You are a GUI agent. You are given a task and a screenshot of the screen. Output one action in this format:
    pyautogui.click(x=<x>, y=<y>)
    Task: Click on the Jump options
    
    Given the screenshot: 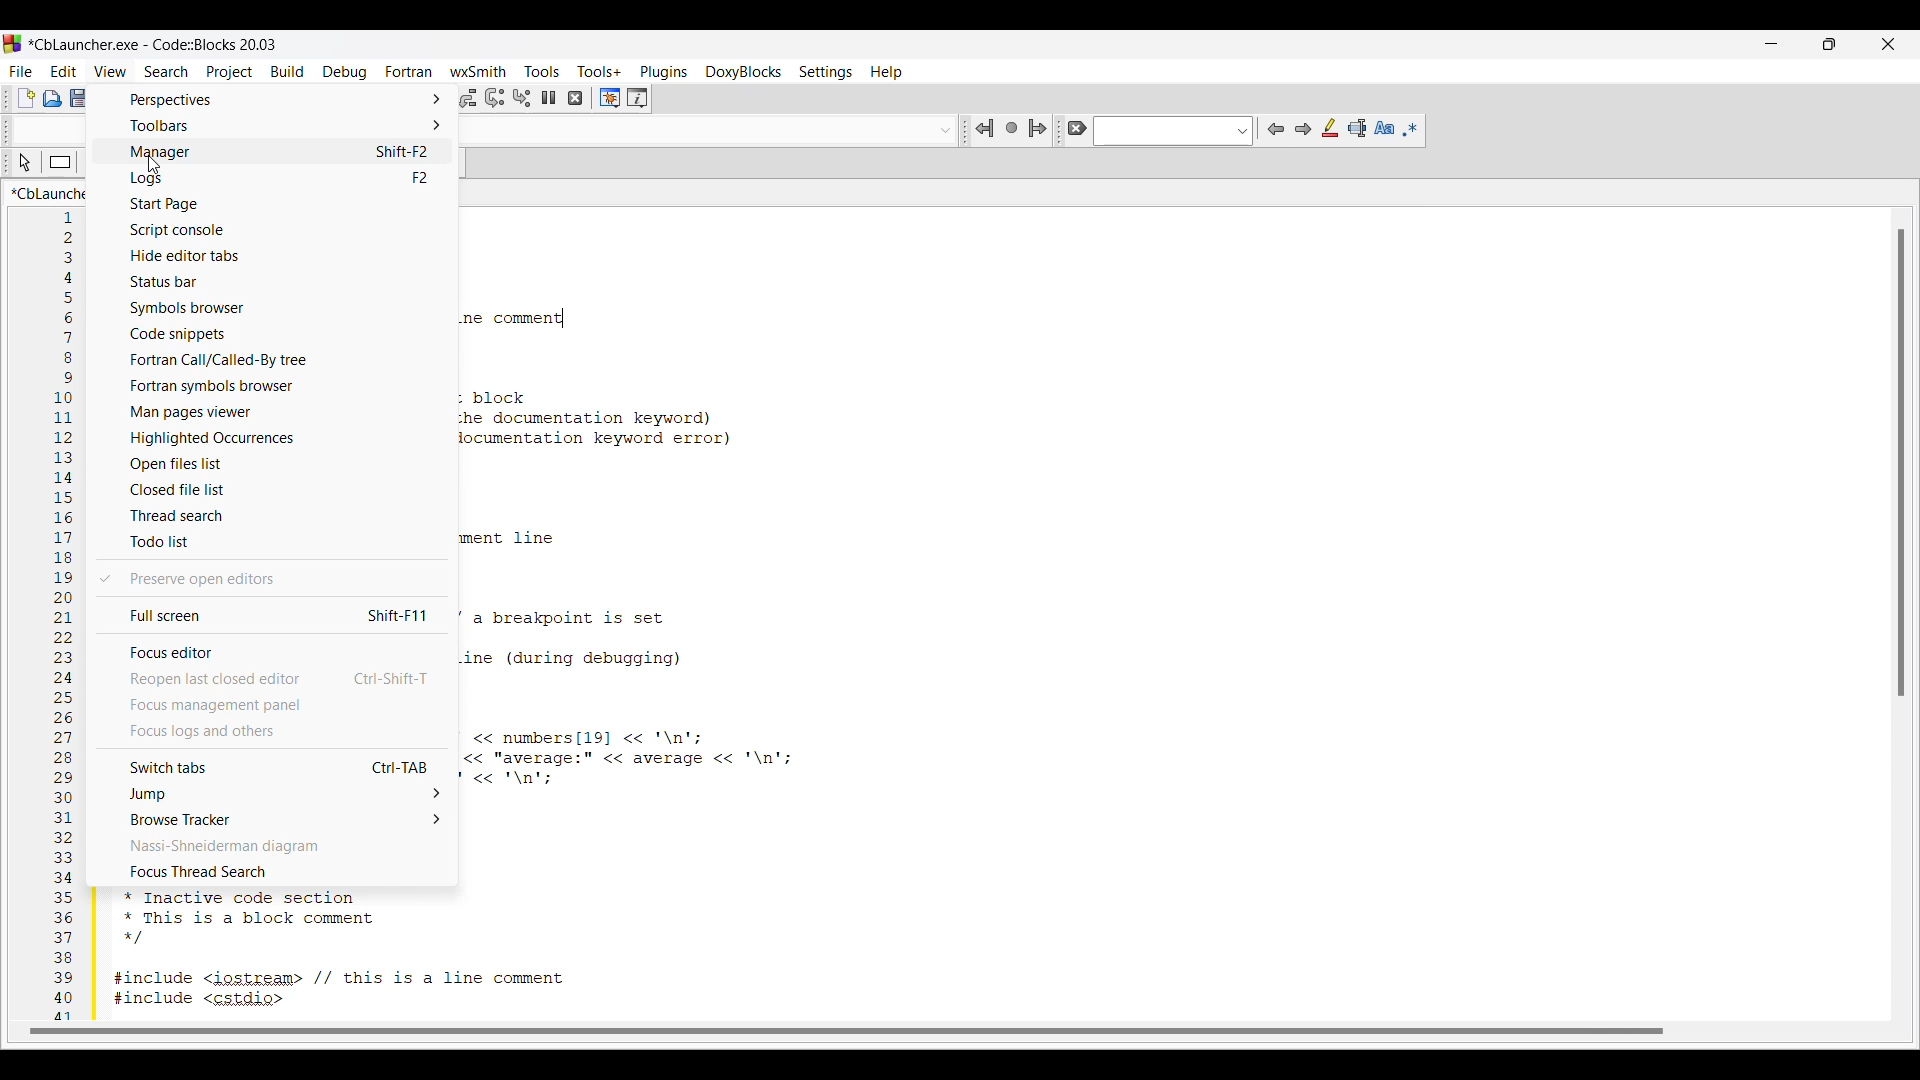 What is the action you would take?
    pyautogui.click(x=271, y=793)
    